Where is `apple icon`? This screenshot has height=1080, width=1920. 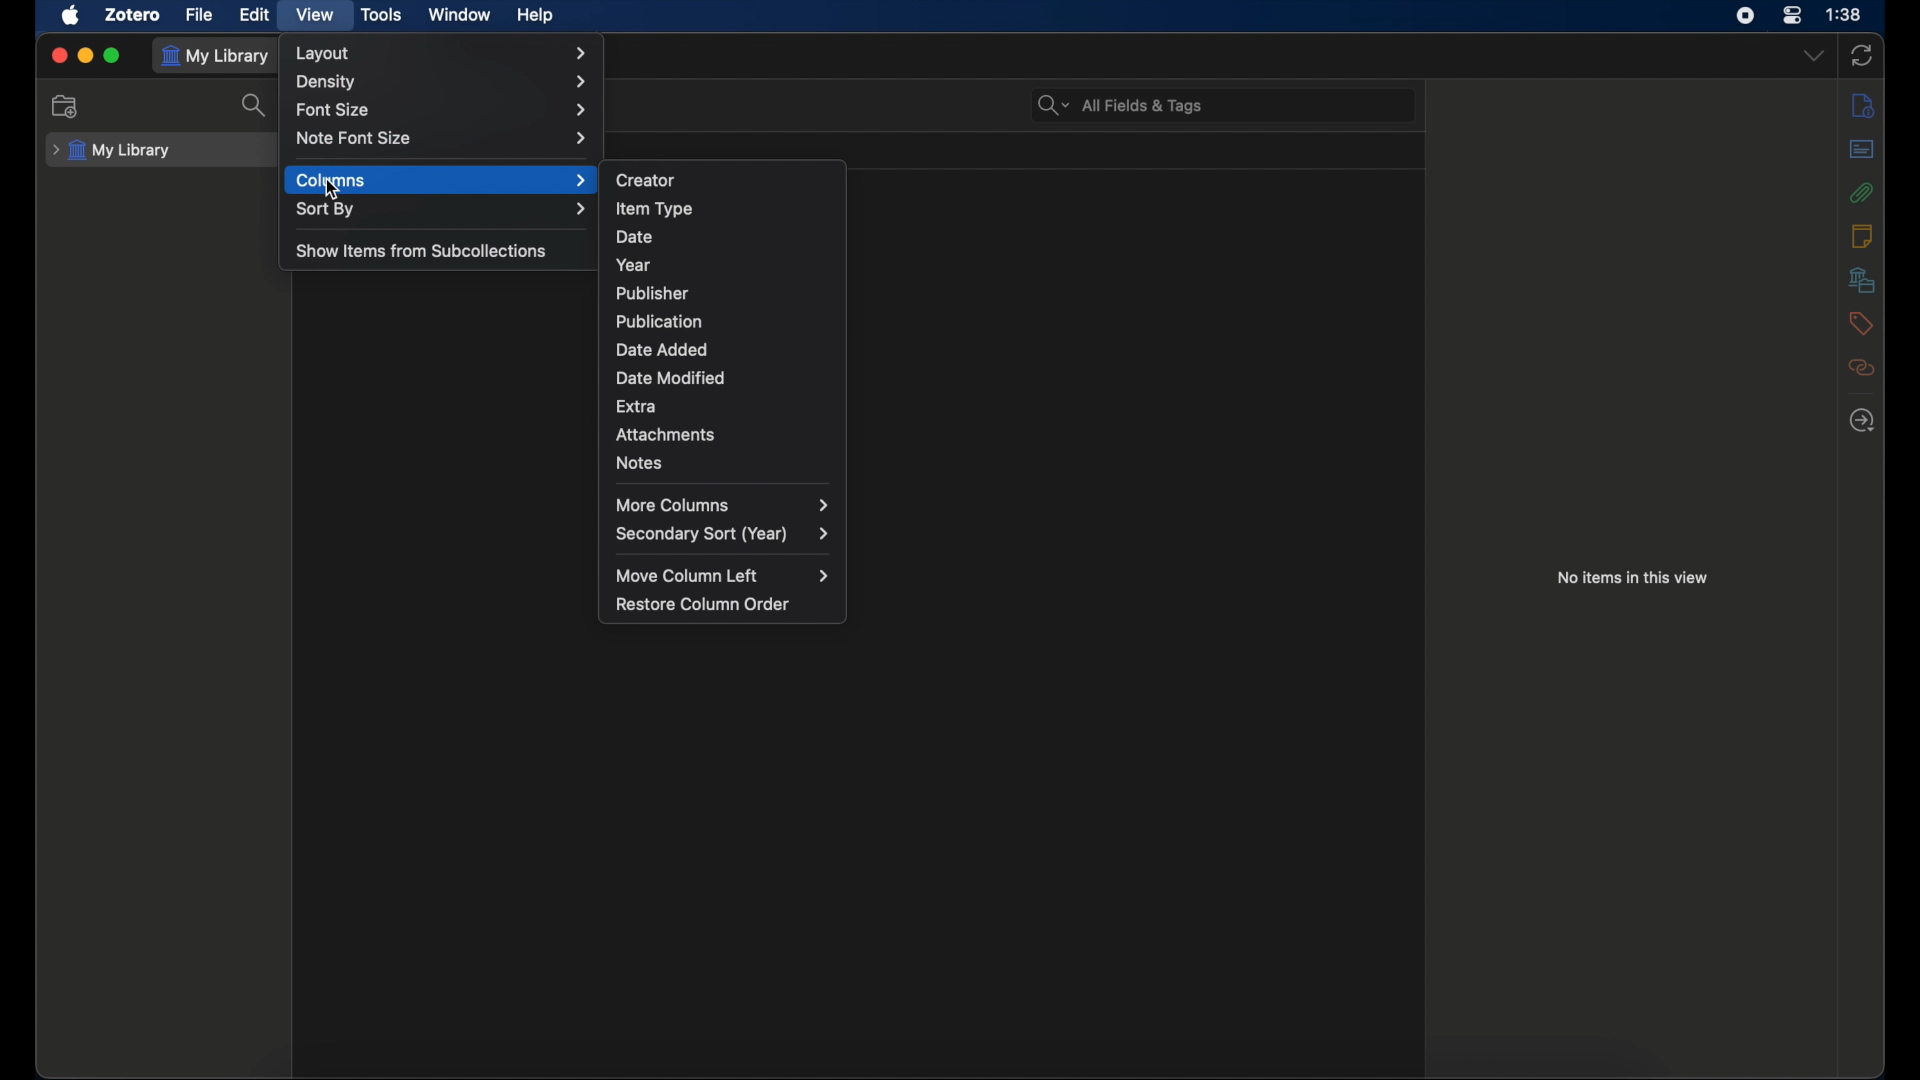 apple icon is located at coordinates (72, 16).